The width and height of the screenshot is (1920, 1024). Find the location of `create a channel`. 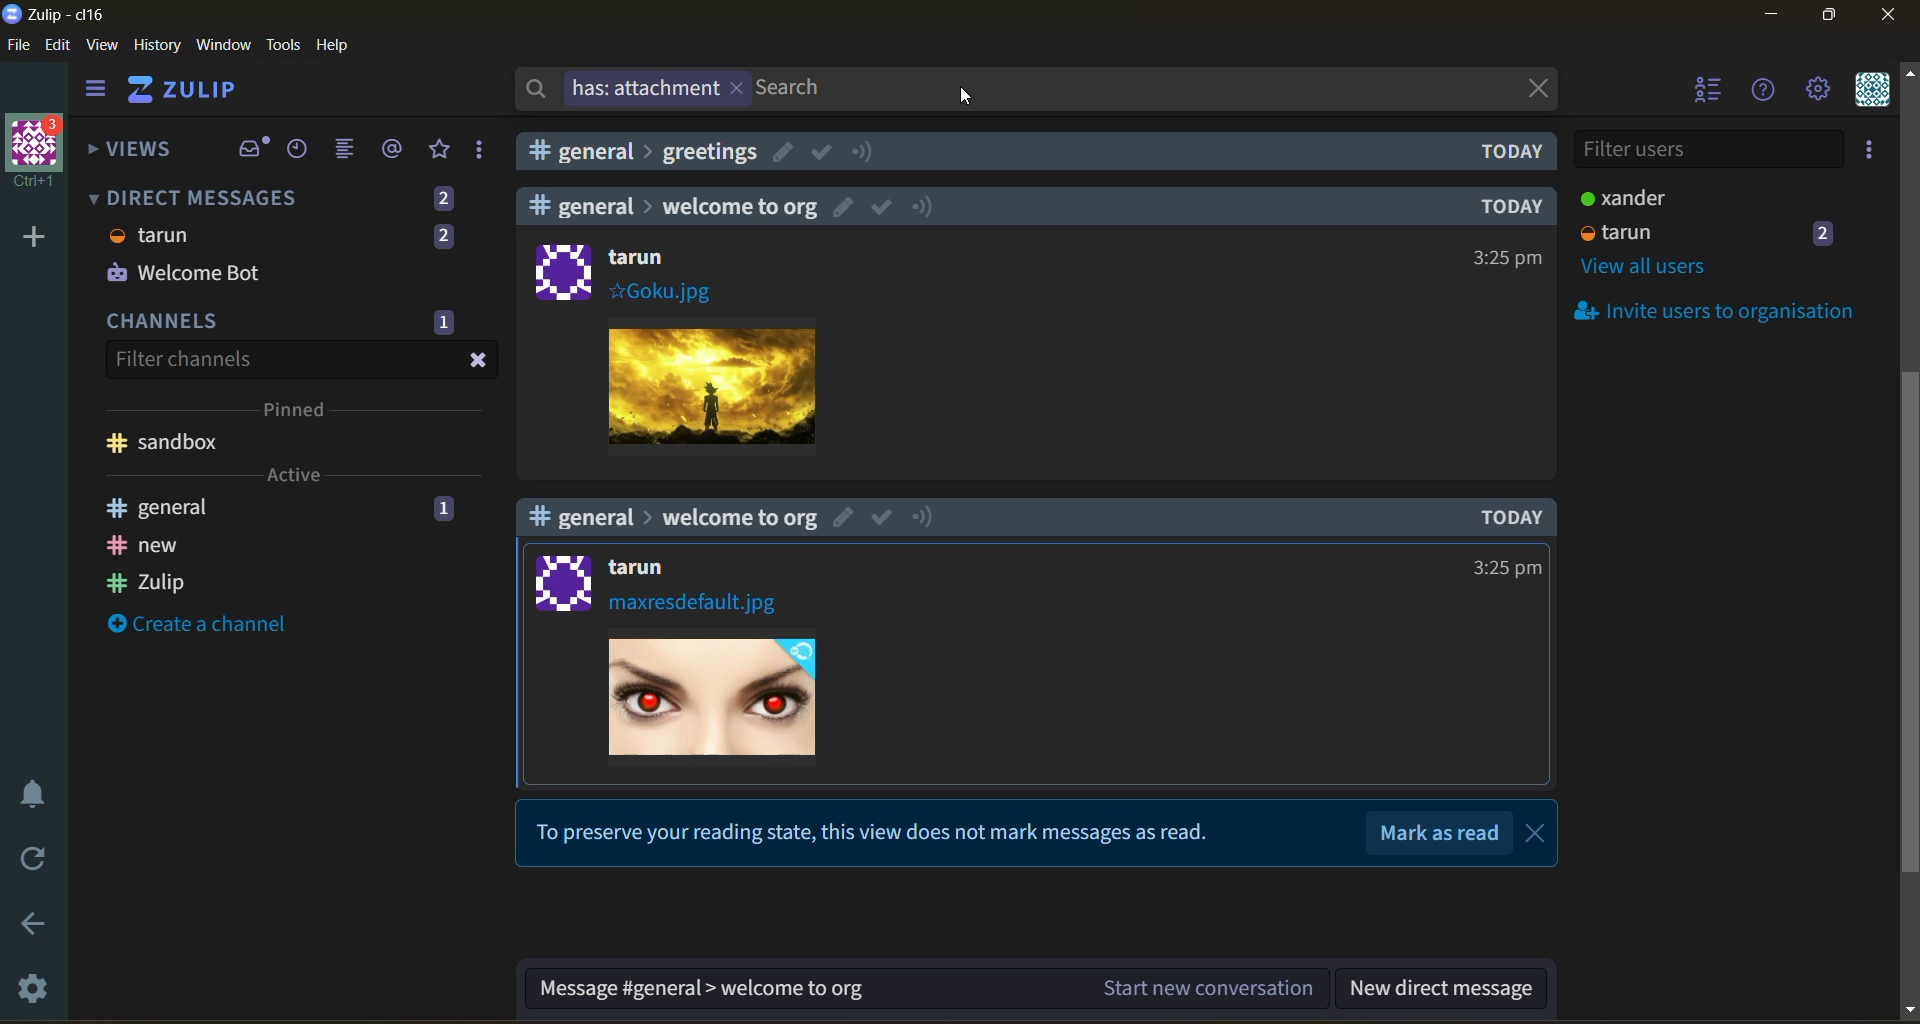

create a channel is located at coordinates (198, 622).